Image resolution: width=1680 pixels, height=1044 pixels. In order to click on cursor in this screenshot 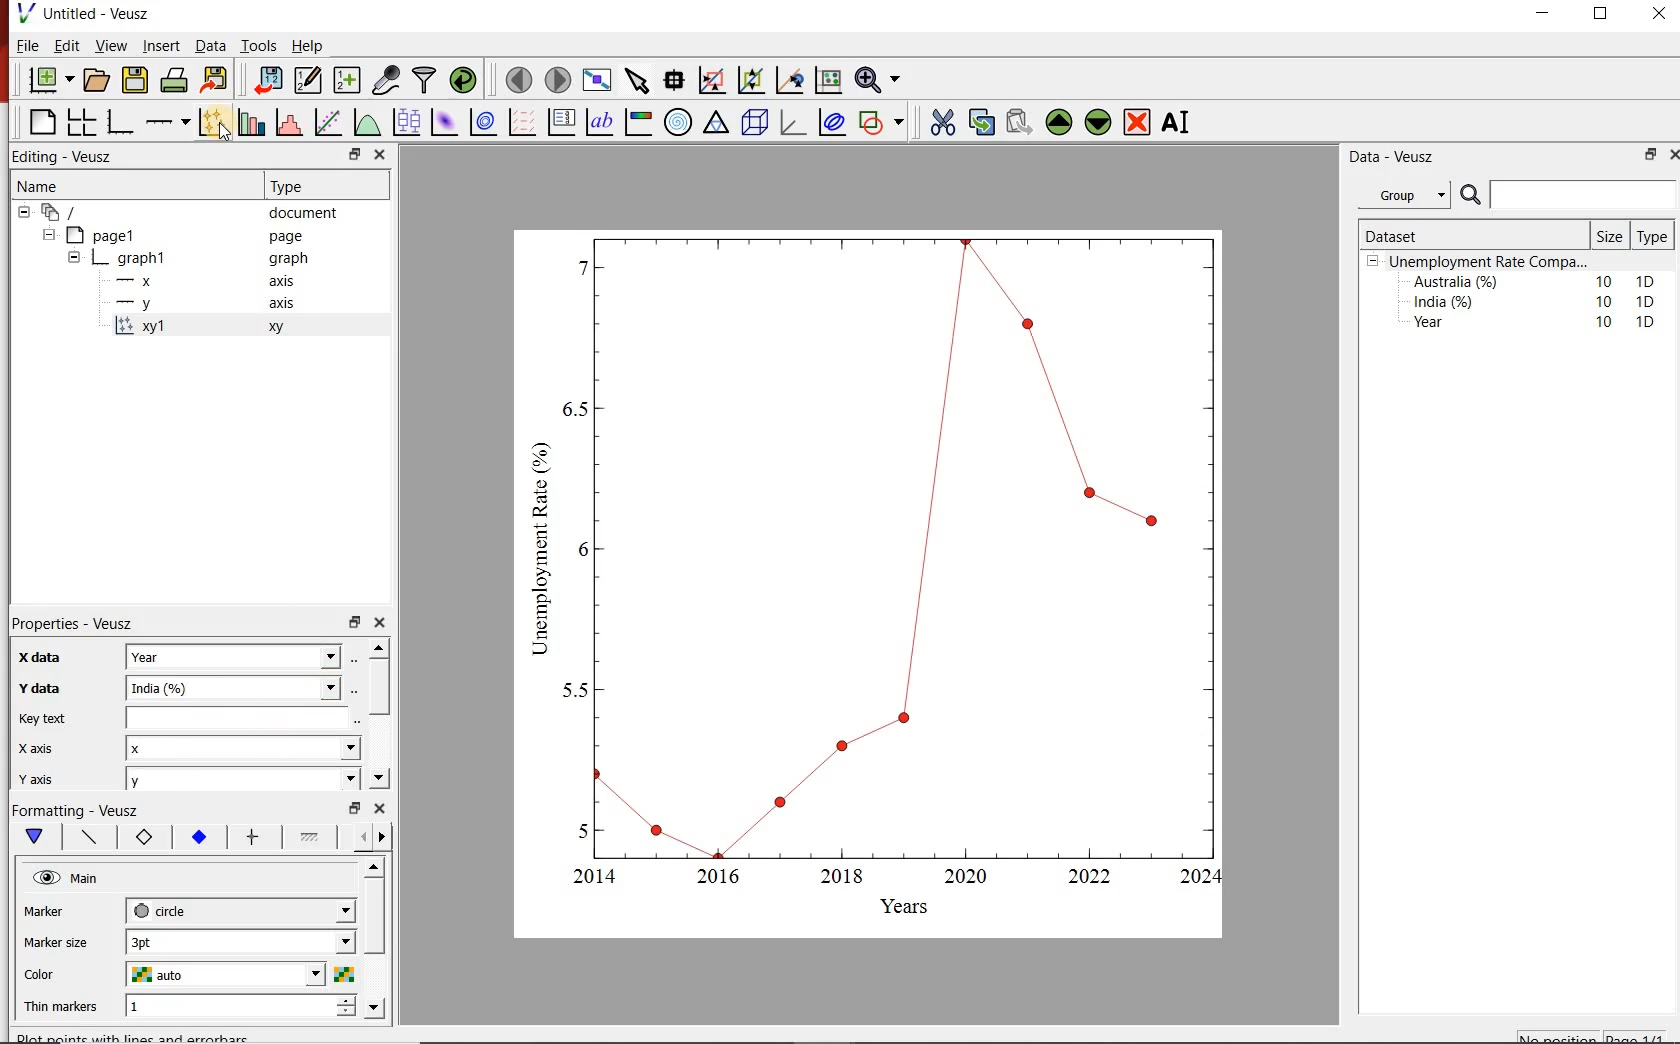, I will do `click(227, 134)`.